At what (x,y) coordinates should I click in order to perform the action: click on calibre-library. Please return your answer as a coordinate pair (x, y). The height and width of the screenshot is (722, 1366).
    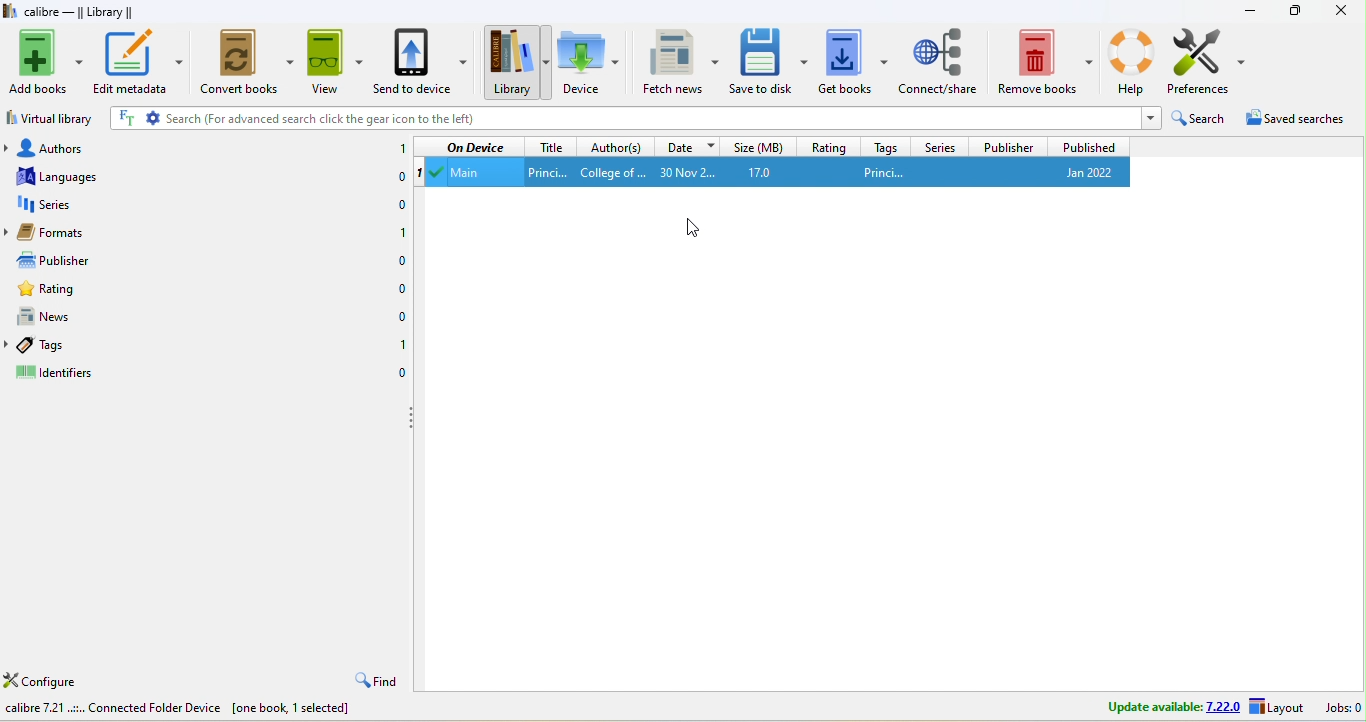
    Looking at the image, I should click on (85, 13).